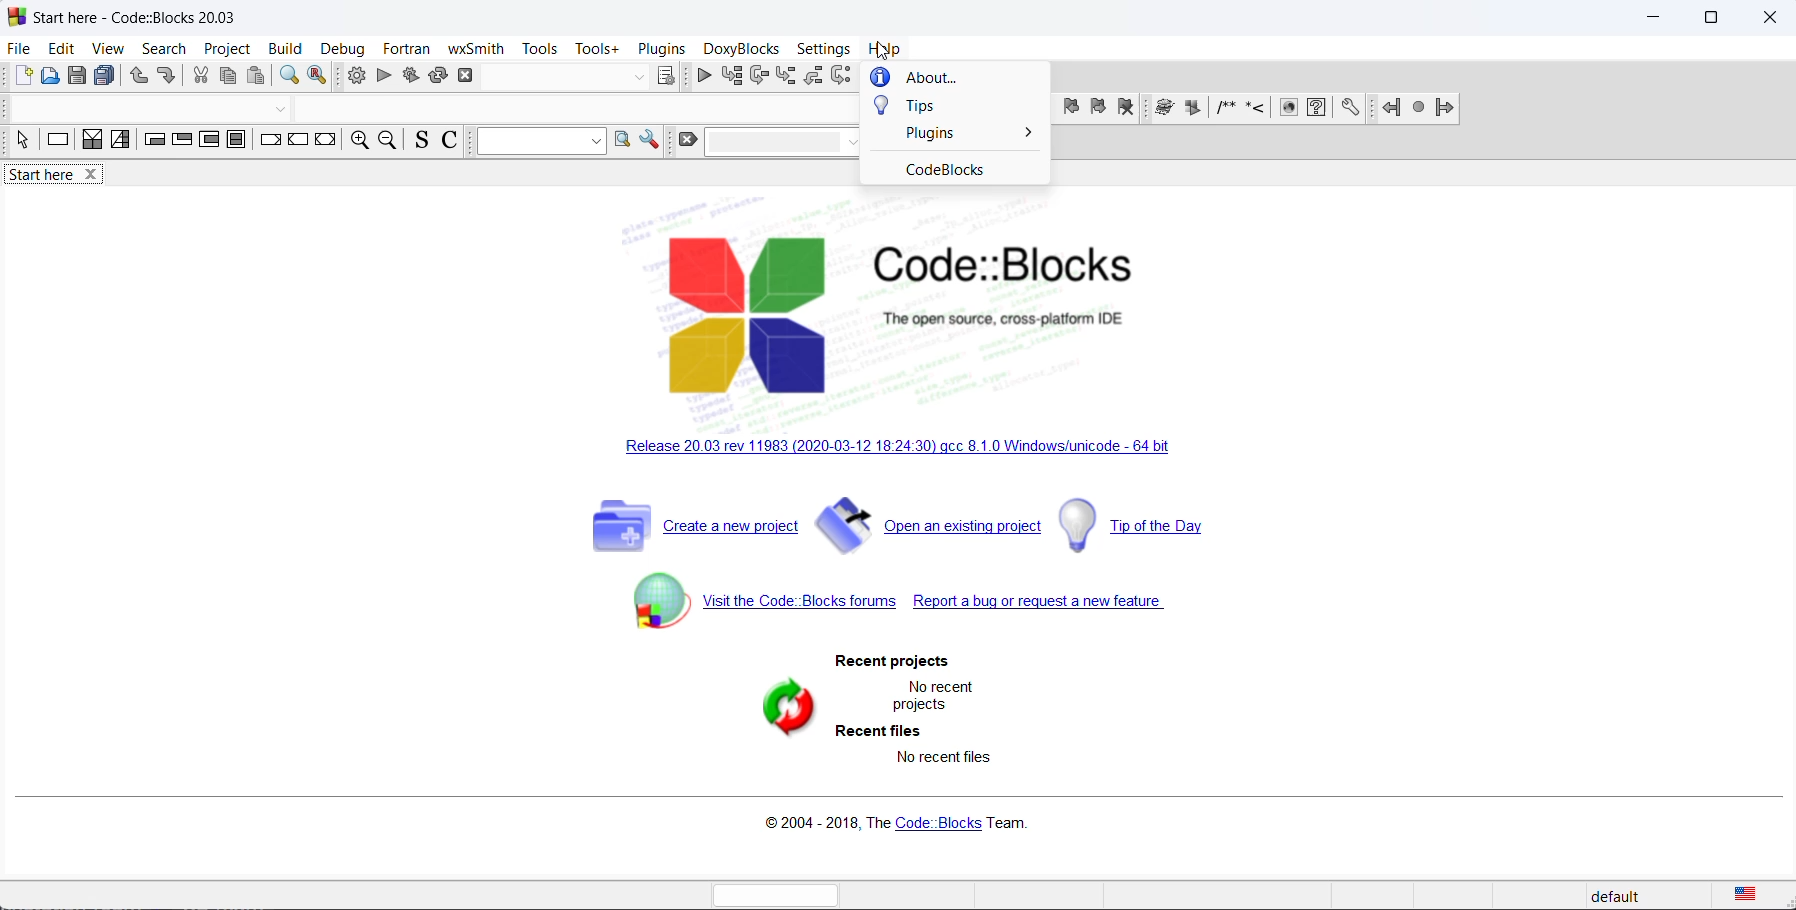 The height and width of the screenshot is (910, 1796). Describe the element at coordinates (885, 49) in the screenshot. I see `help` at that location.